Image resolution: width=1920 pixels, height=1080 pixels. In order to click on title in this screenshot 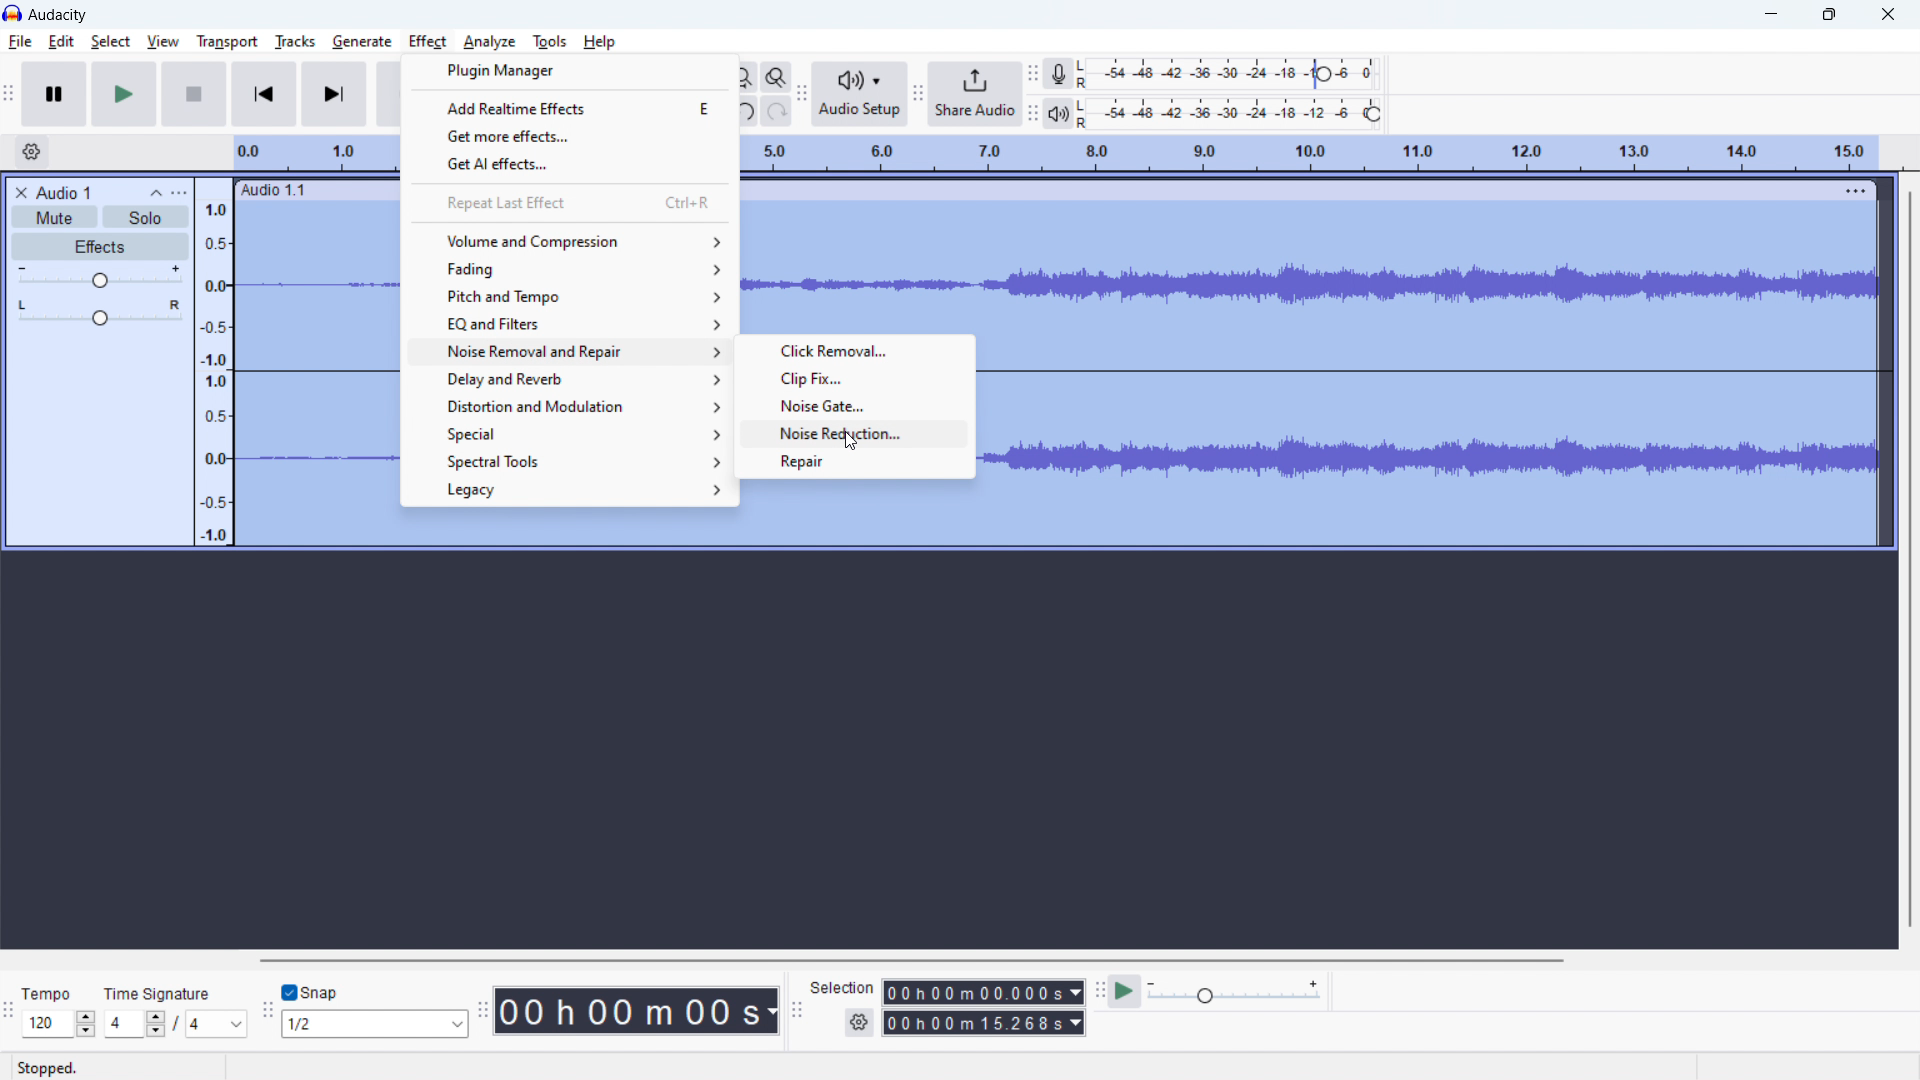, I will do `click(59, 15)`.